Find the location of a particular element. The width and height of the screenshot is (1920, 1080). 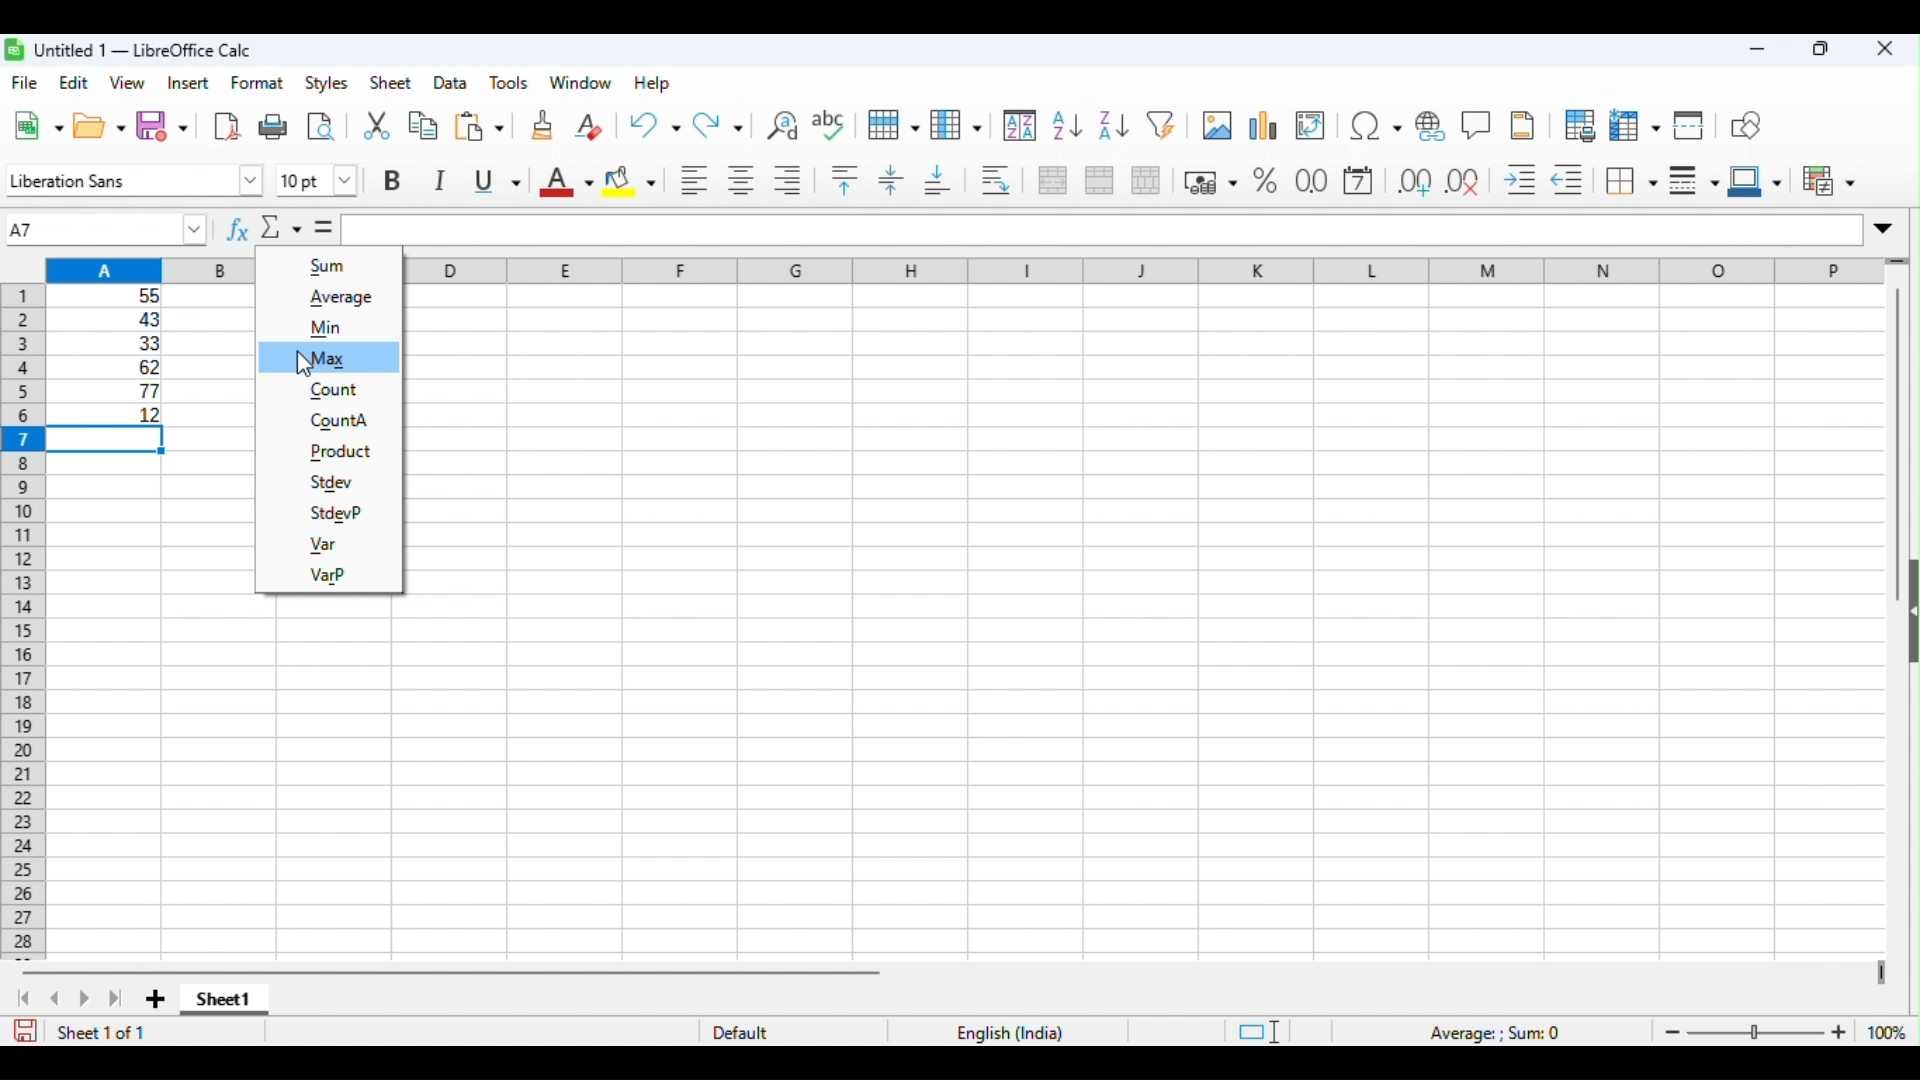

align bottom is located at coordinates (937, 180).